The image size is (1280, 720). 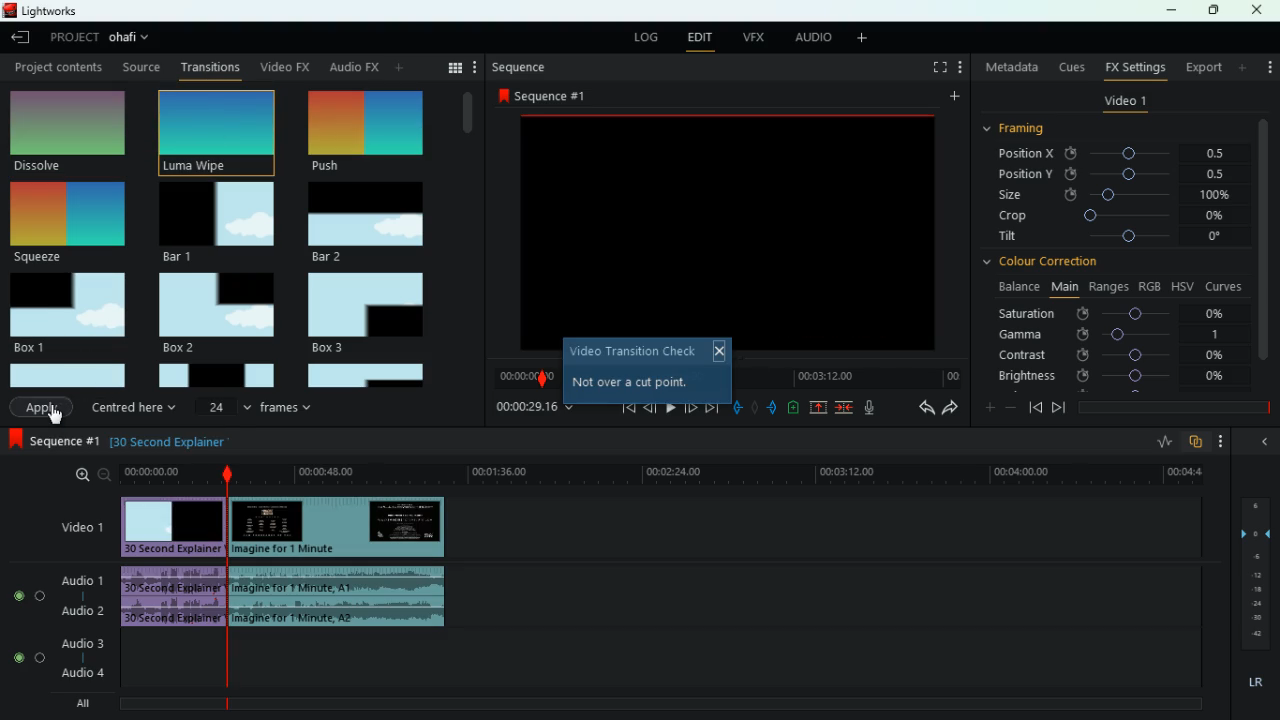 What do you see at coordinates (1262, 441) in the screenshot?
I see `back` at bounding box center [1262, 441].